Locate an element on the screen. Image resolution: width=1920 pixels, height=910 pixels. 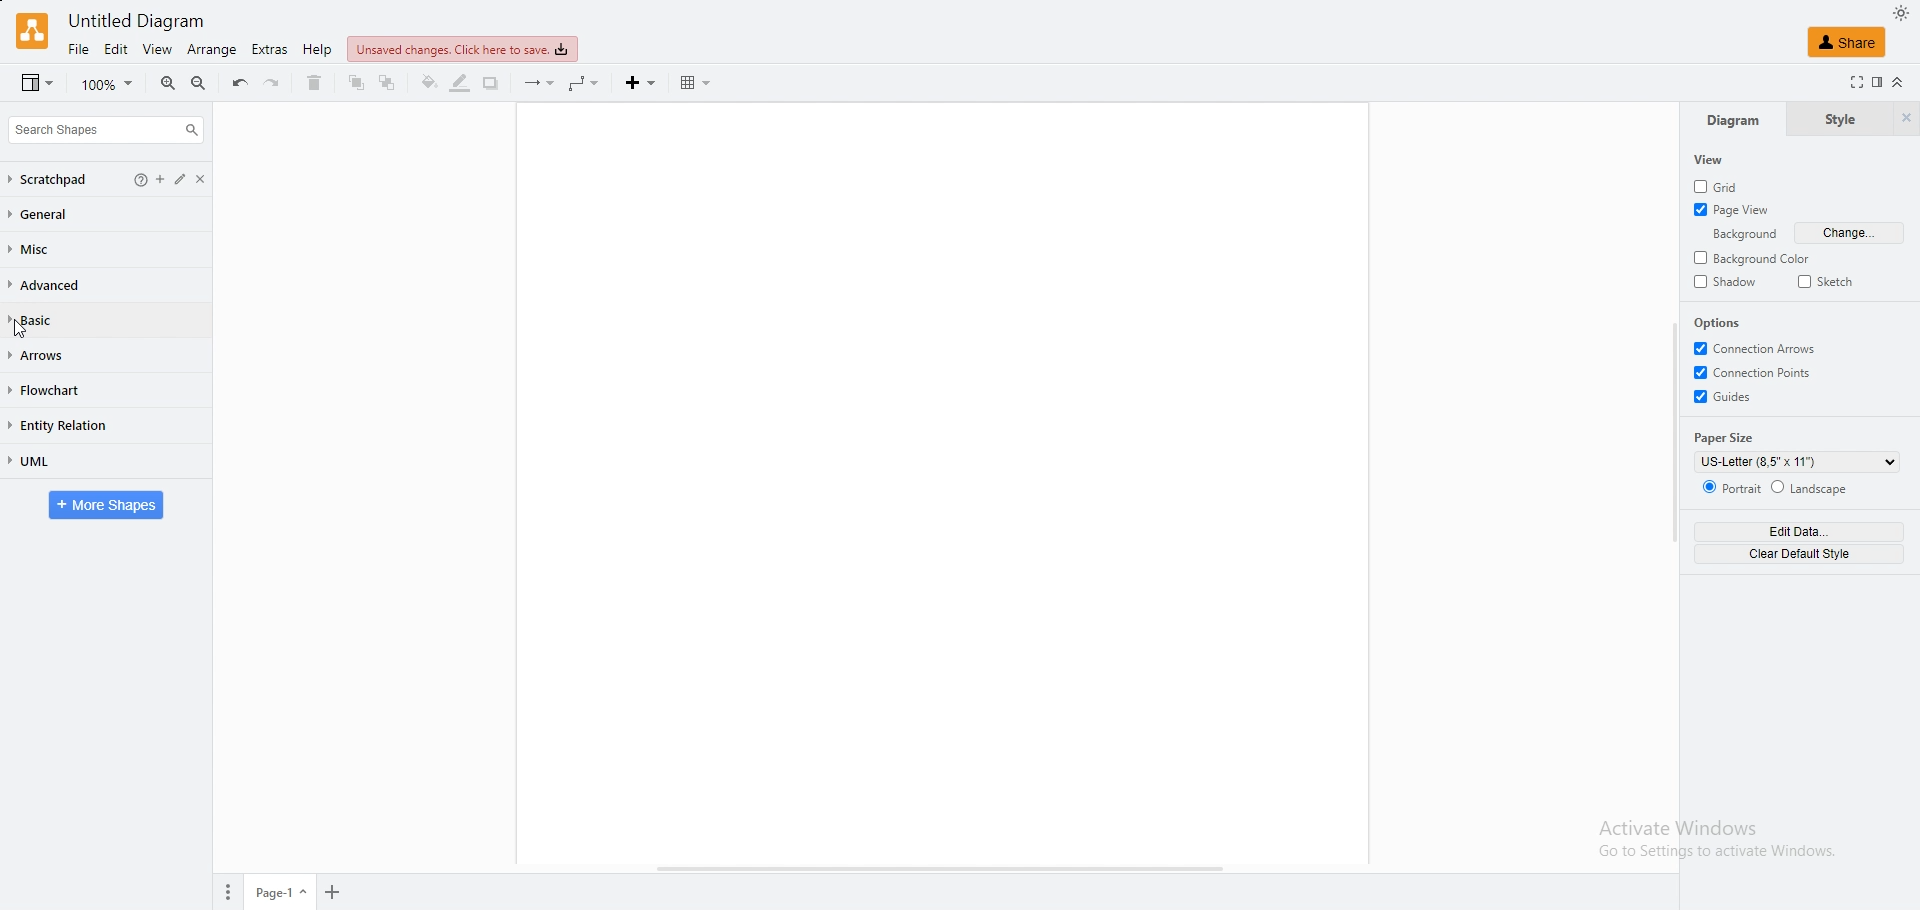
add is located at coordinates (157, 179).